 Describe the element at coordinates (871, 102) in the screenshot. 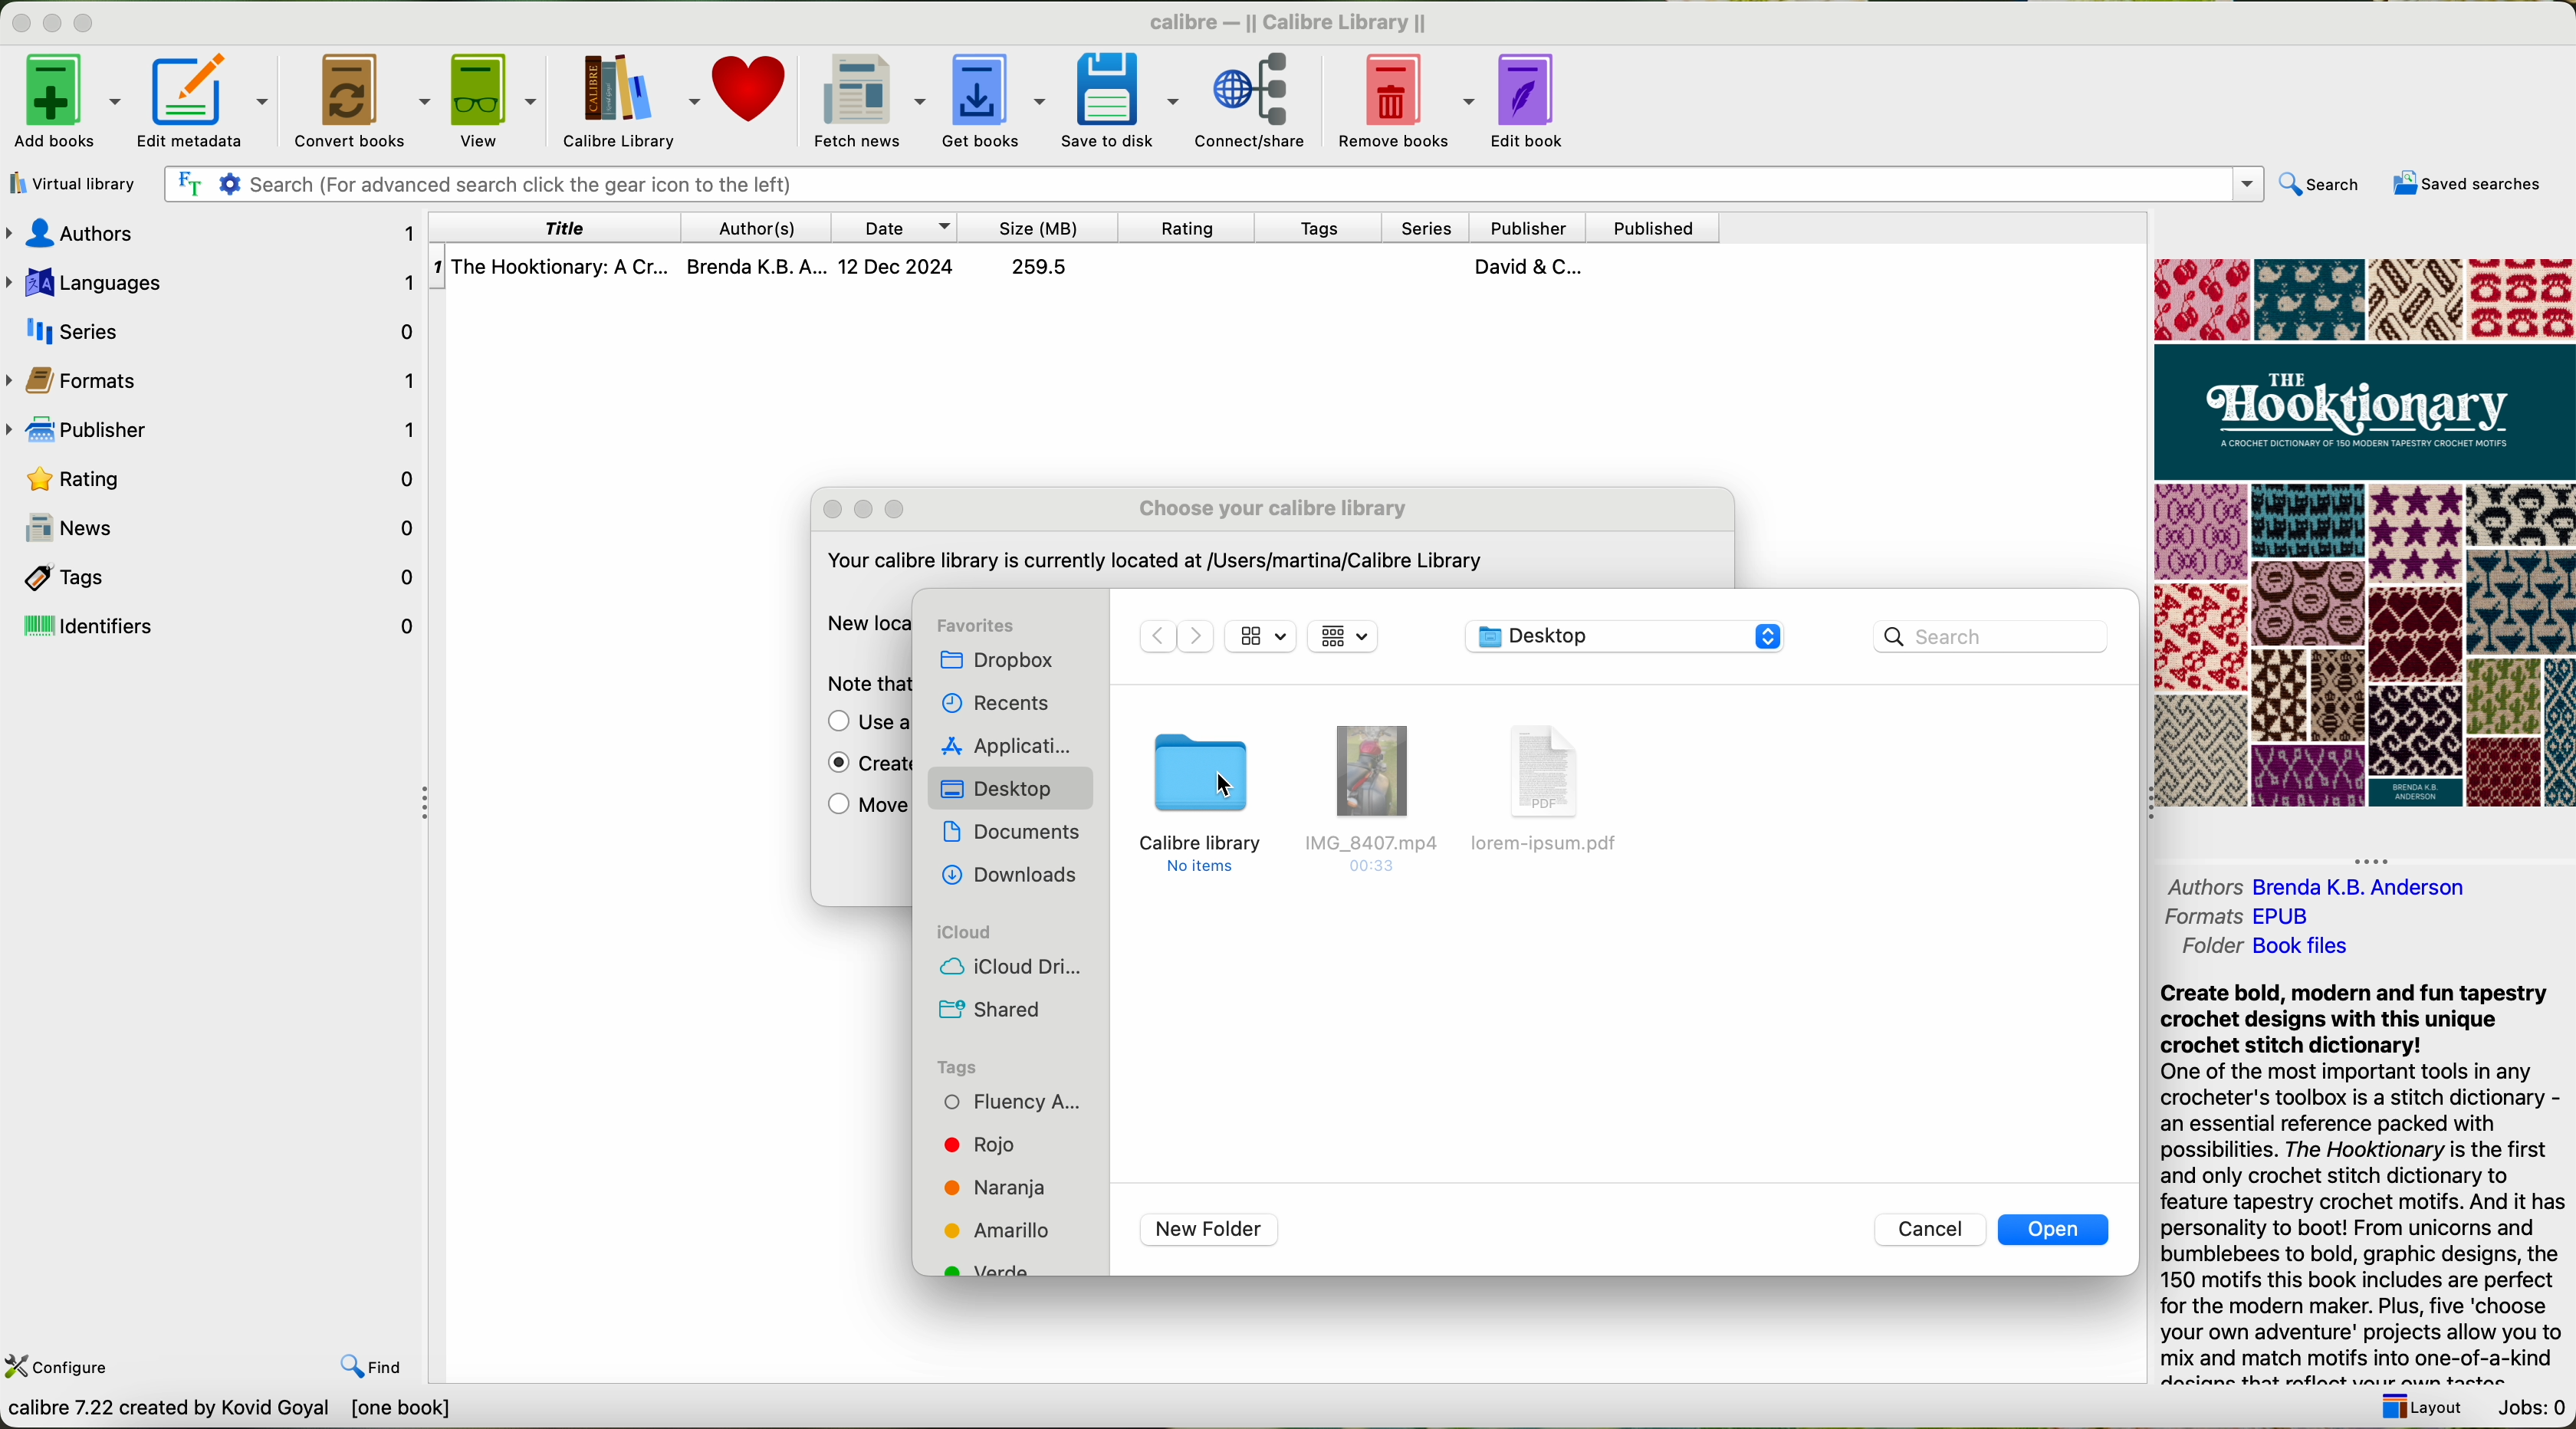

I see `fetch news` at that location.